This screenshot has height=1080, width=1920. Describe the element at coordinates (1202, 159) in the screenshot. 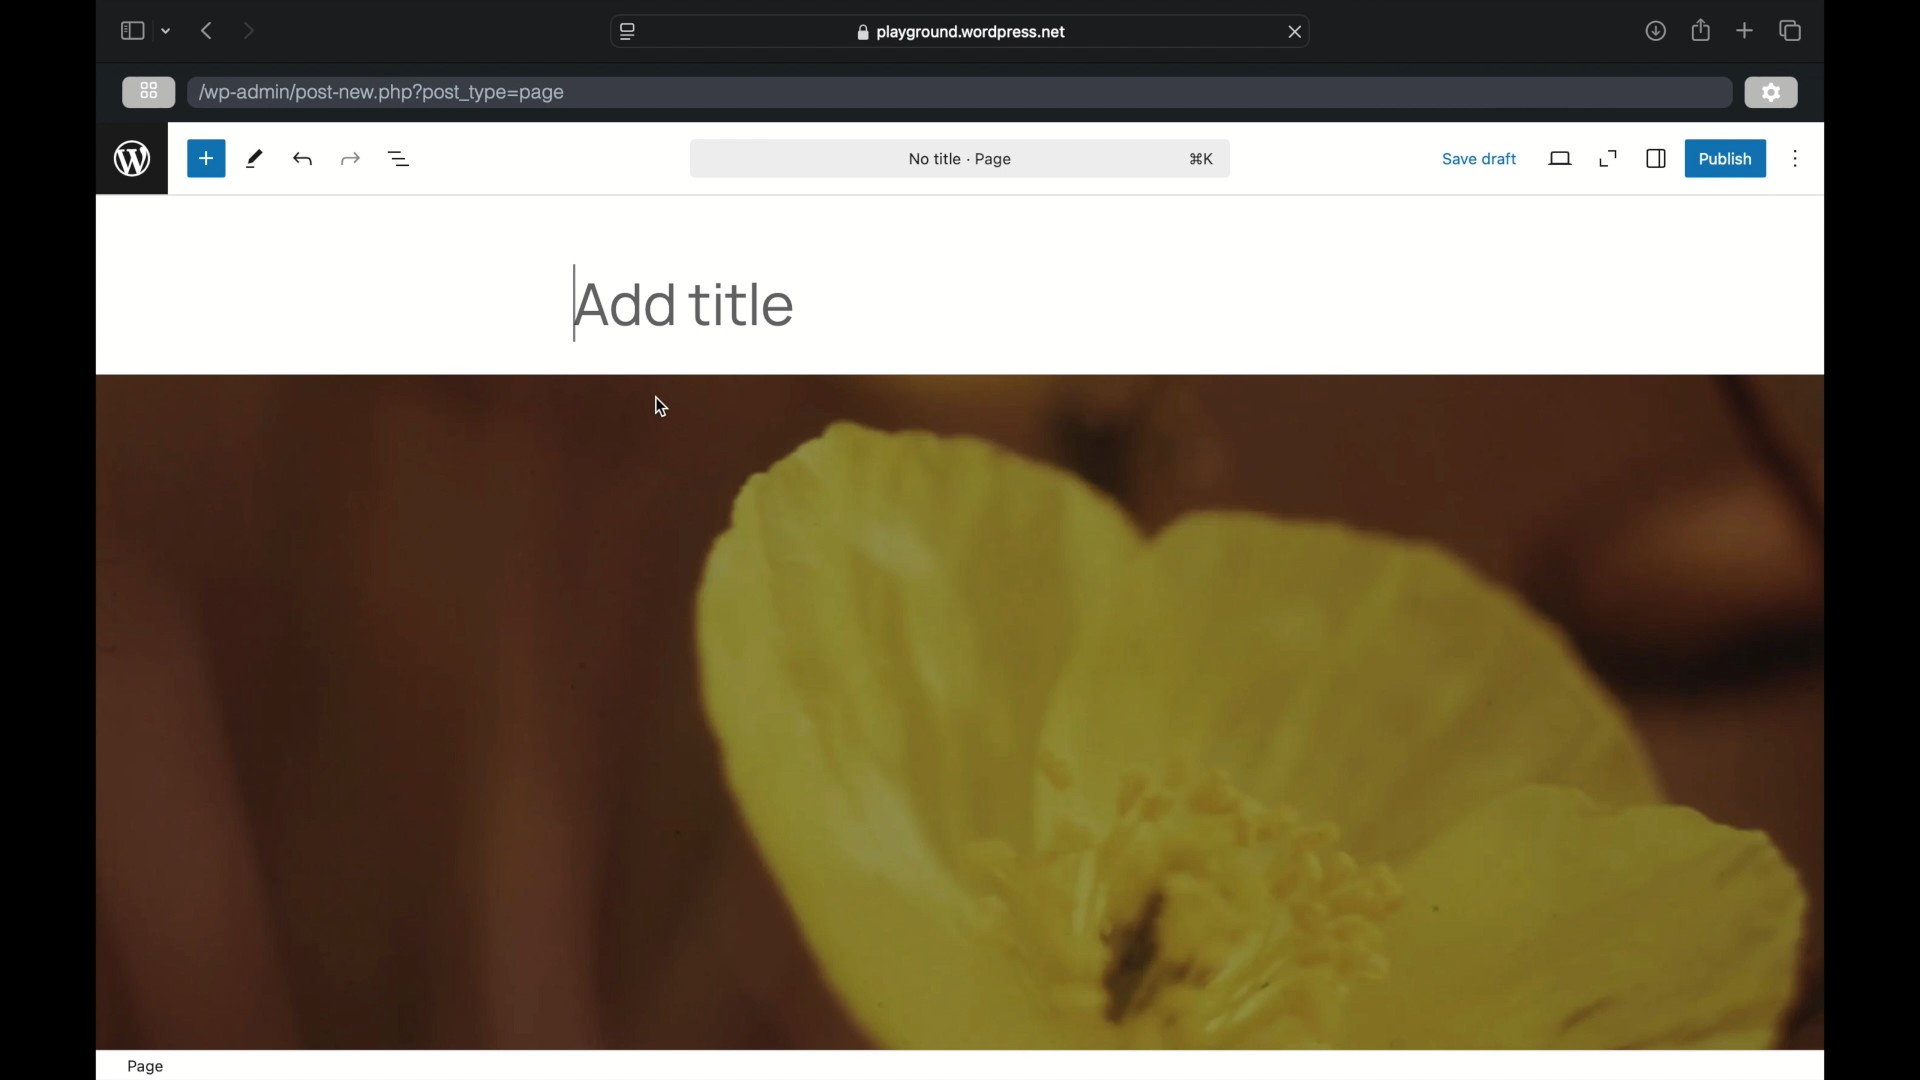

I see `shortcut` at that location.